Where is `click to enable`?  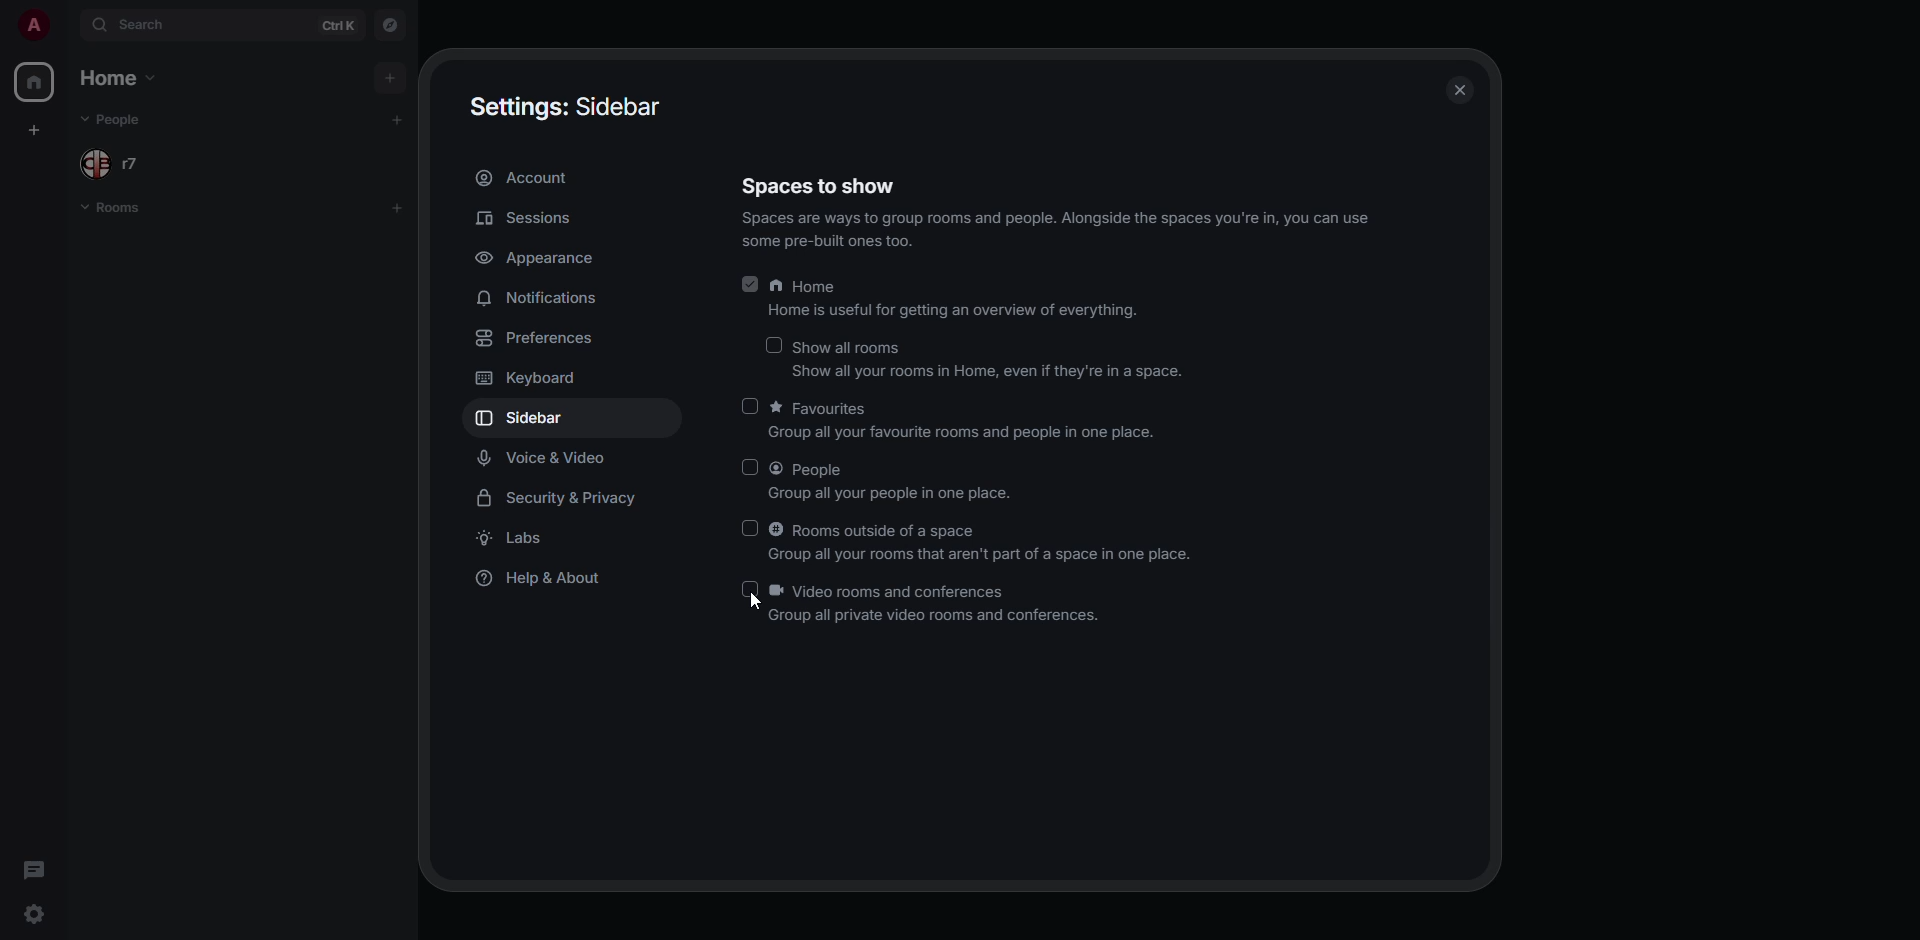 click to enable is located at coordinates (747, 404).